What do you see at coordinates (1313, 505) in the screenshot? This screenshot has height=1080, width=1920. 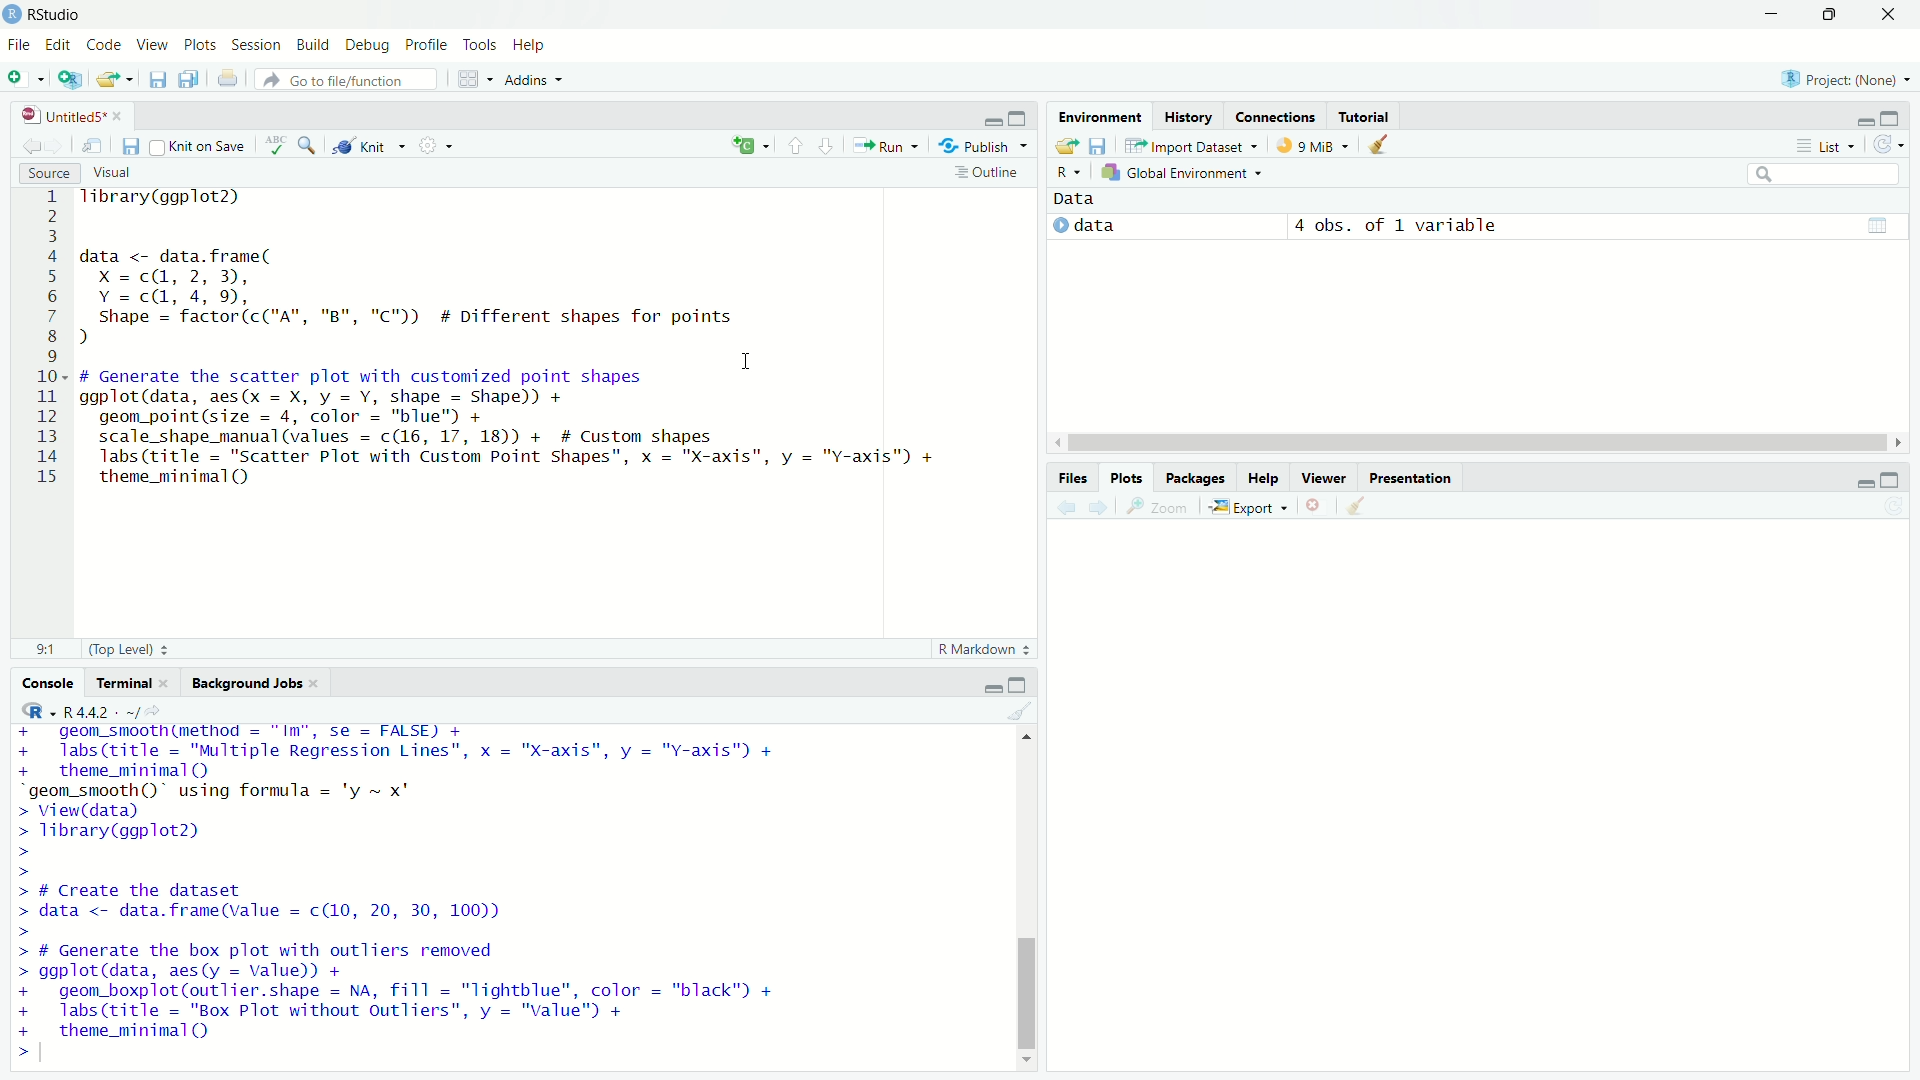 I see `Remove current plot` at bounding box center [1313, 505].